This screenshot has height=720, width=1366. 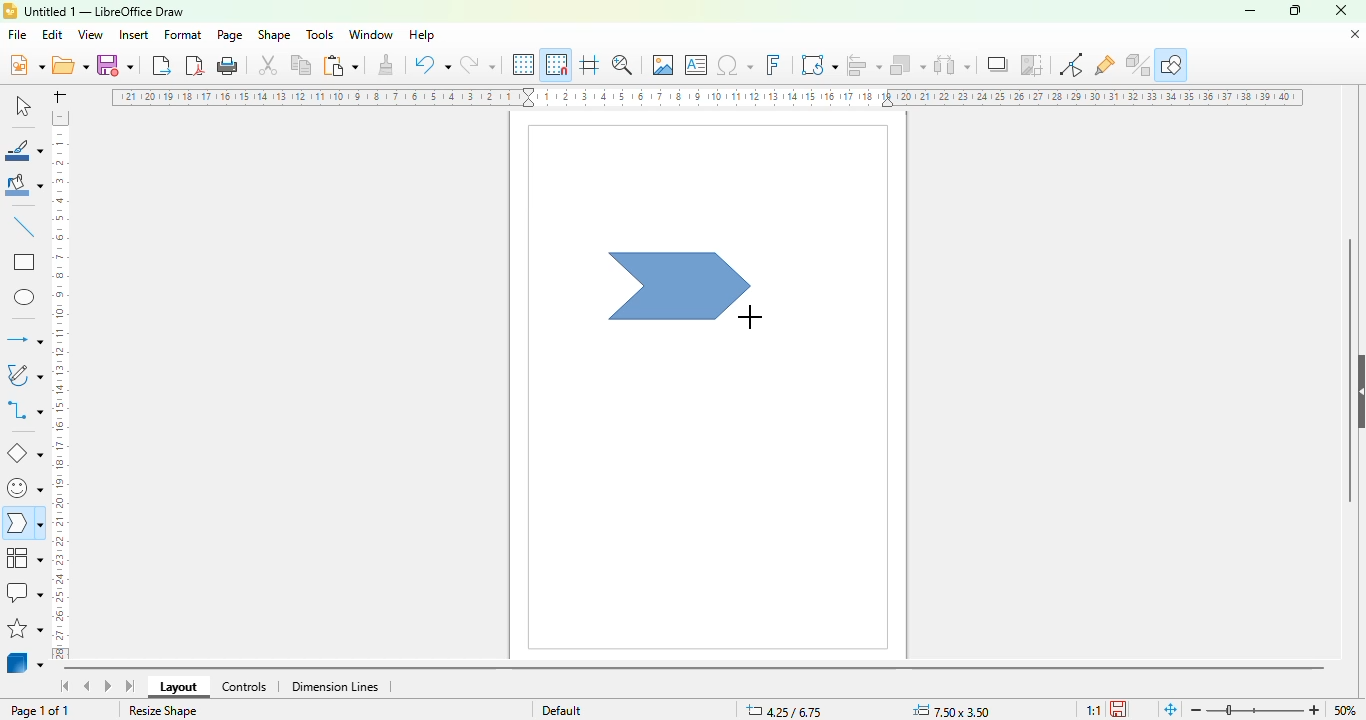 What do you see at coordinates (663, 64) in the screenshot?
I see `insert image` at bounding box center [663, 64].